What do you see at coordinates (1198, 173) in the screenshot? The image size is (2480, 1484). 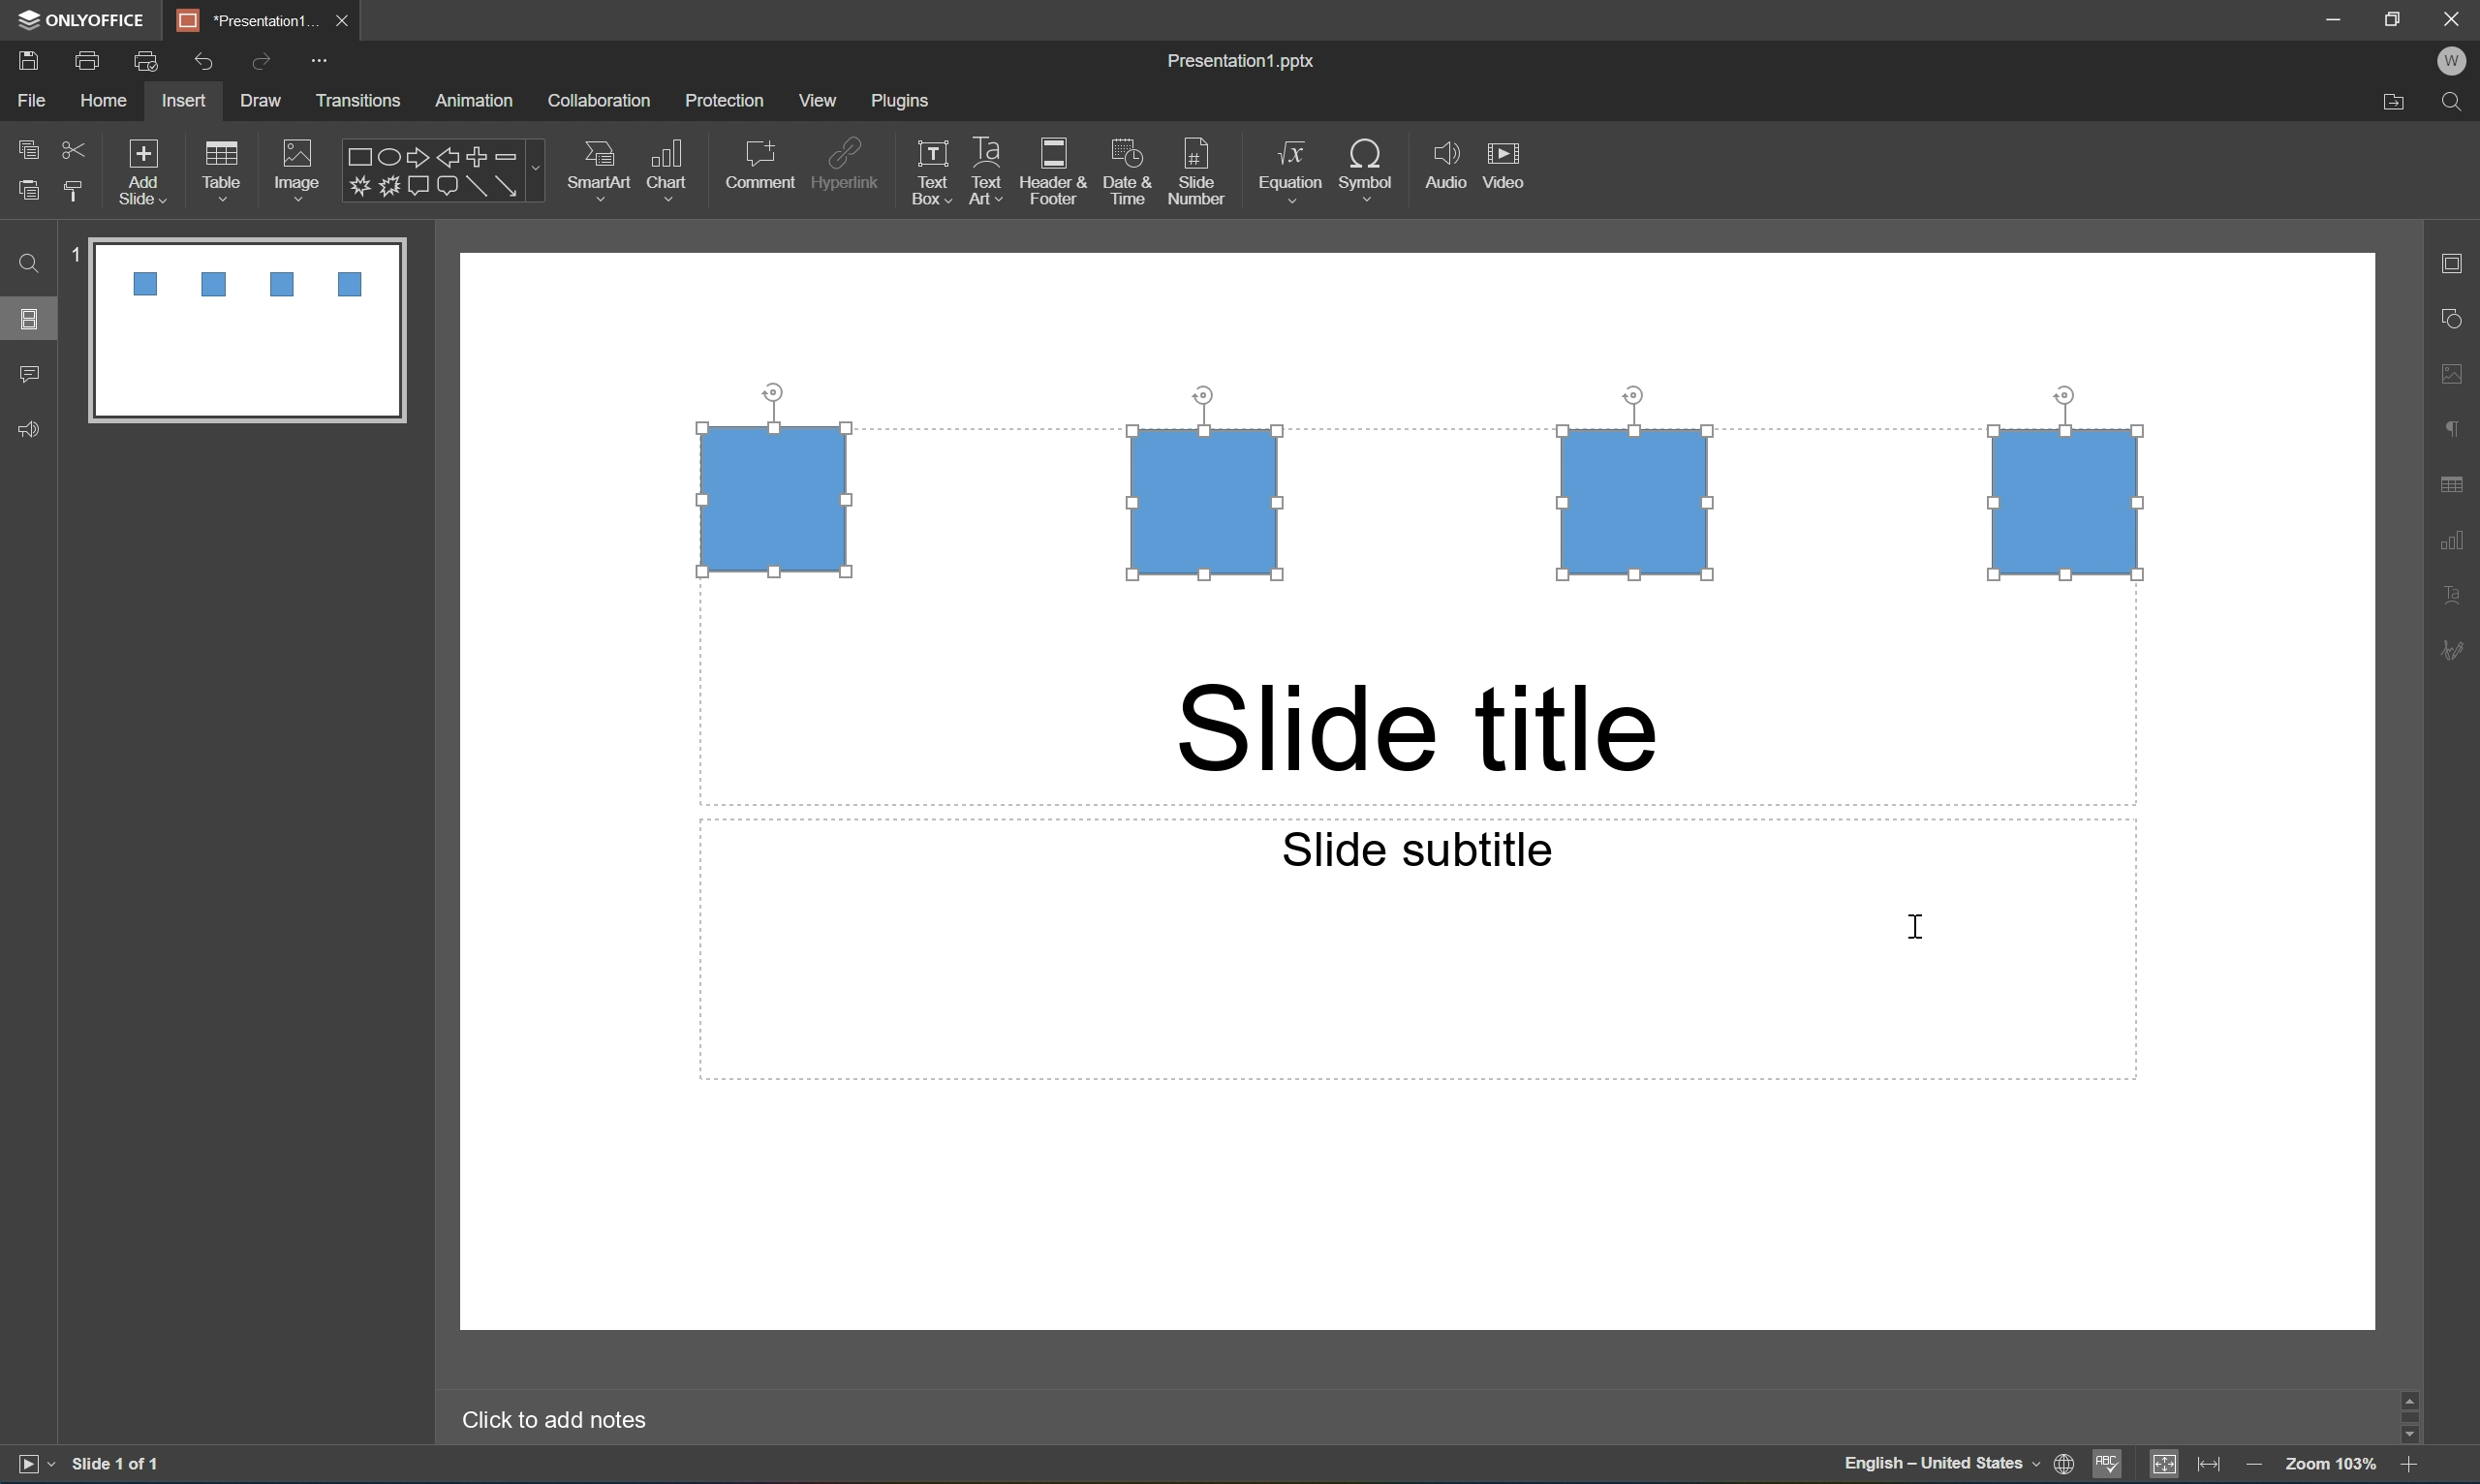 I see `slide number` at bounding box center [1198, 173].